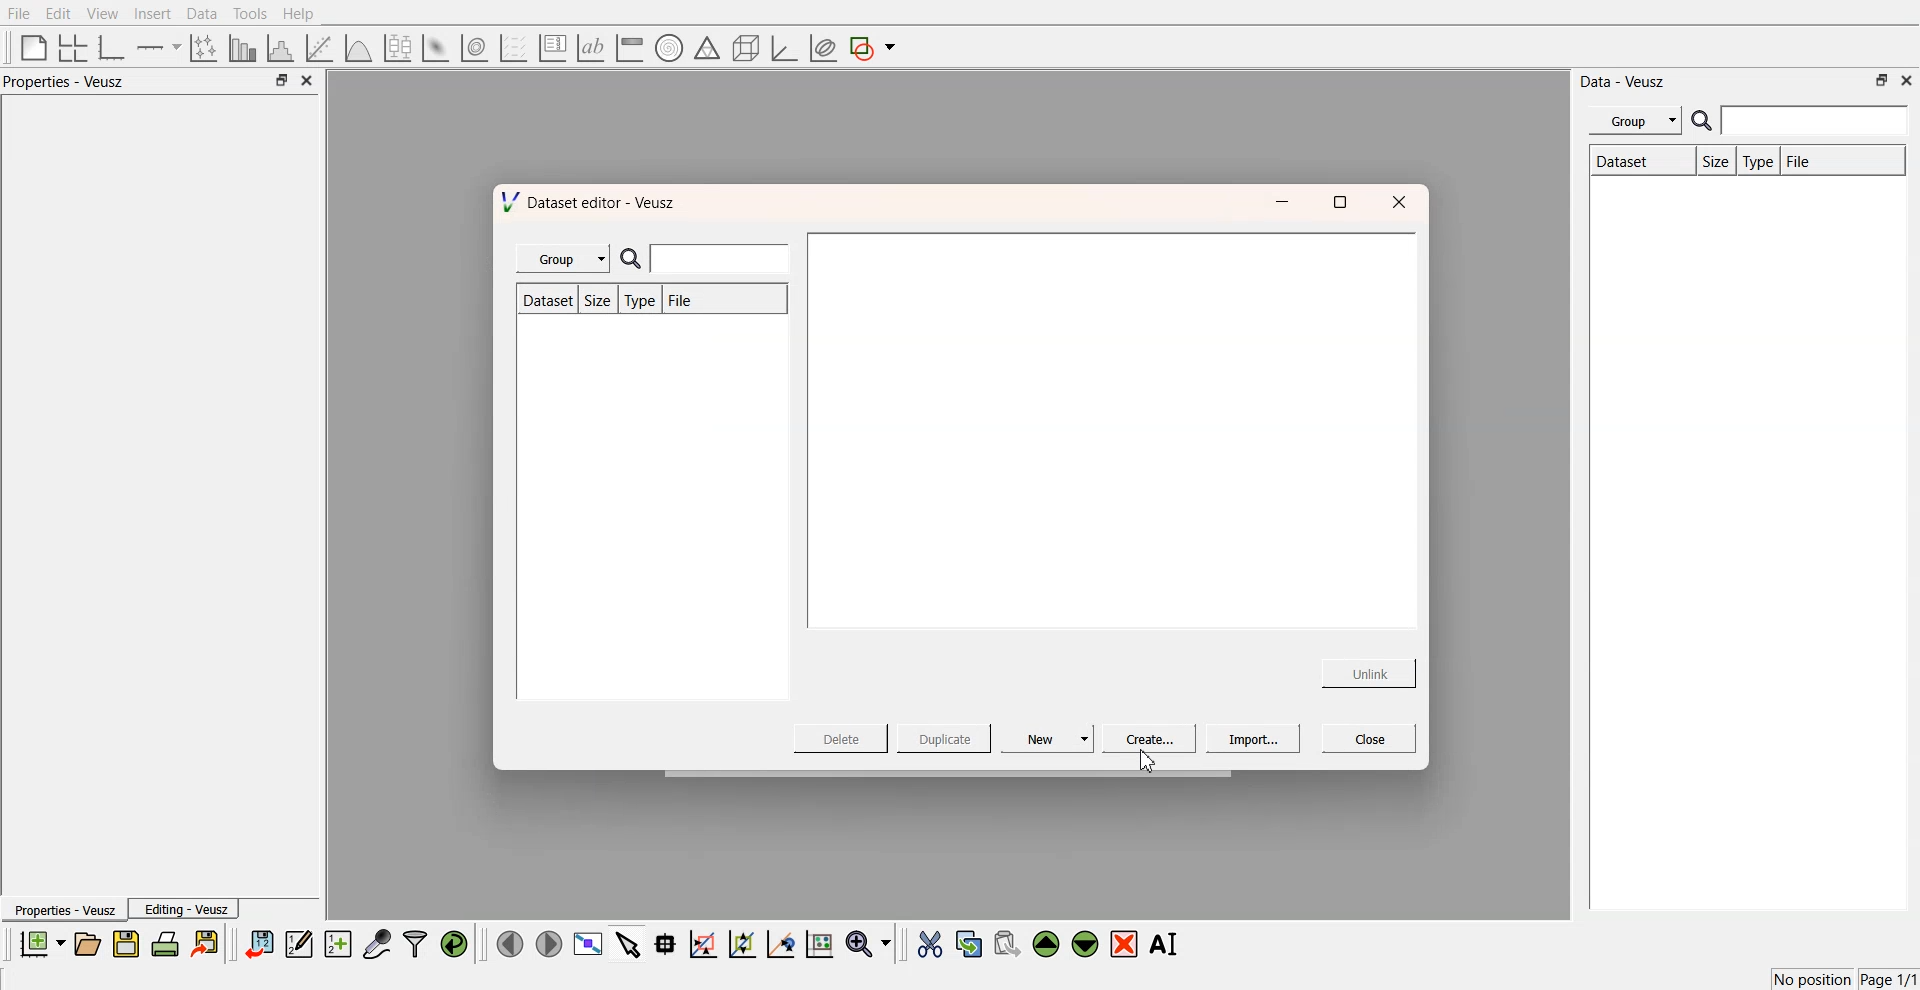 The width and height of the screenshot is (1920, 990). Describe the element at coordinates (702, 942) in the screenshot. I see `draw a rectangle on zoom graph axes` at that location.